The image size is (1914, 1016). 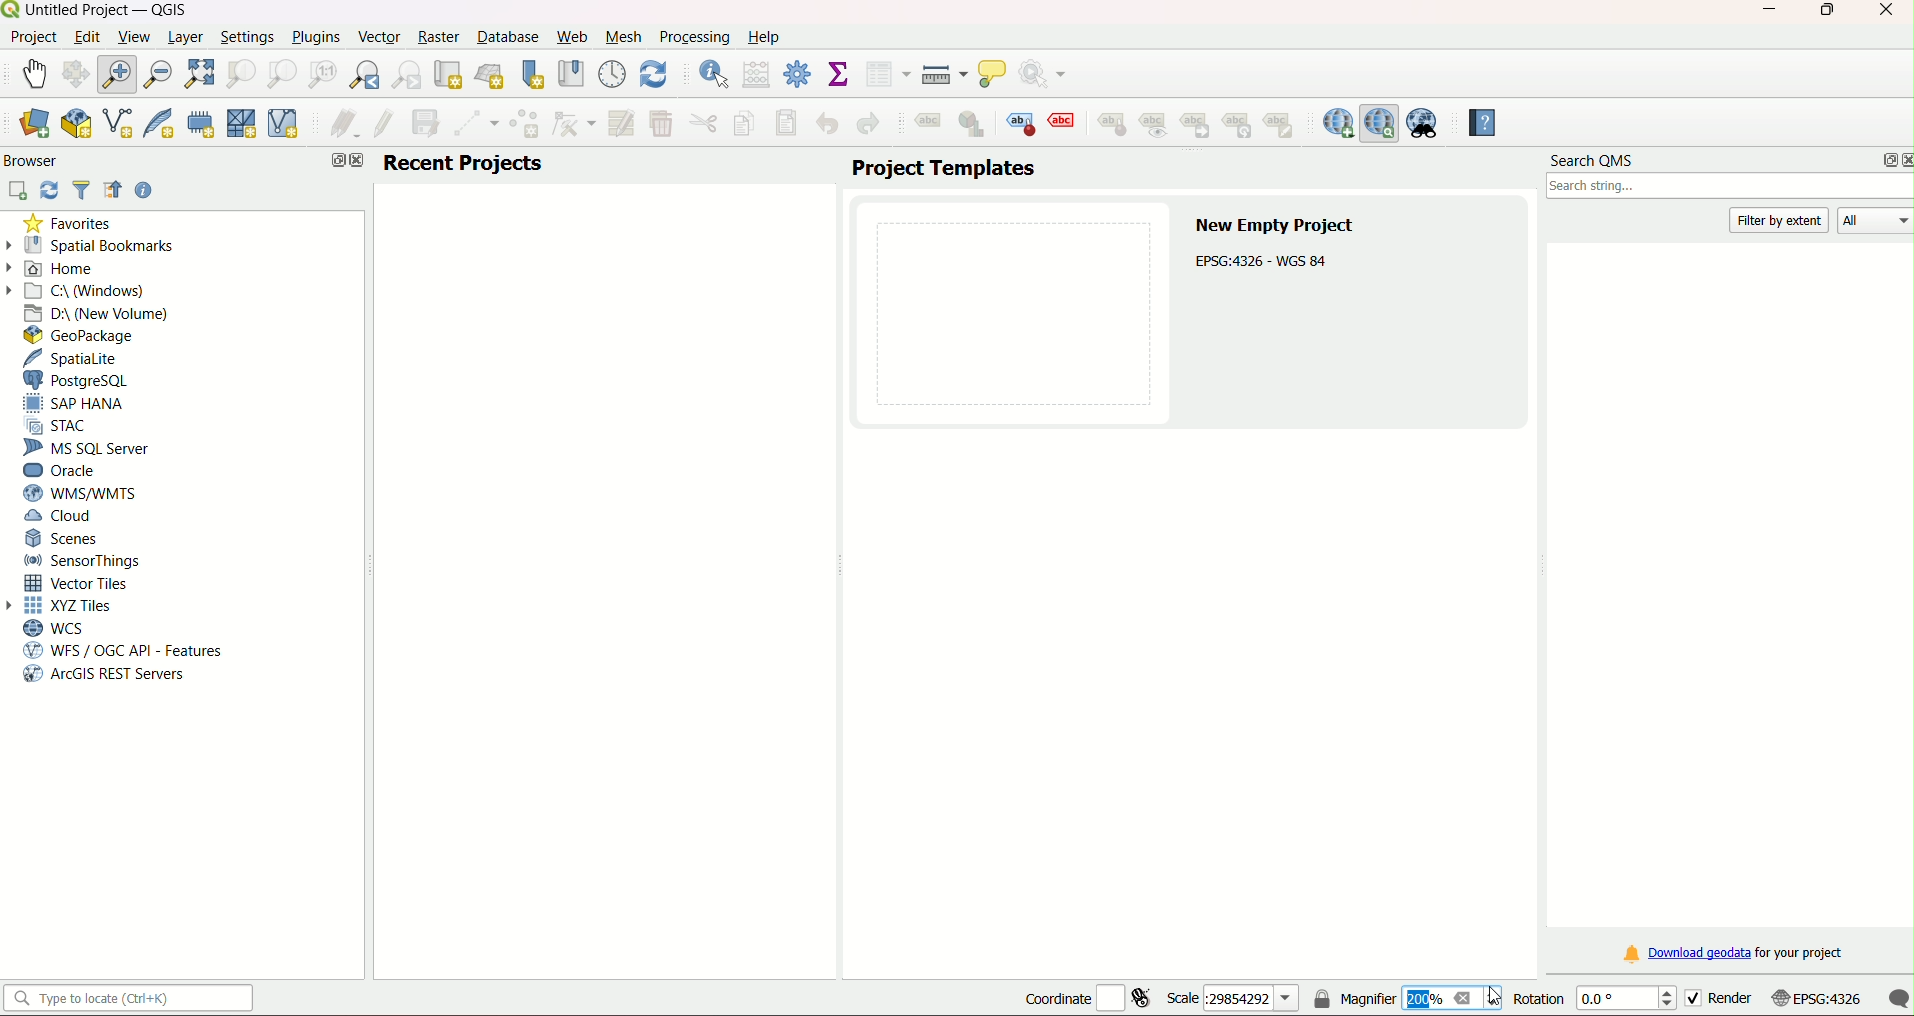 What do you see at coordinates (1022, 123) in the screenshot?
I see `highlight pinned` at bounding box center [1022, 123].